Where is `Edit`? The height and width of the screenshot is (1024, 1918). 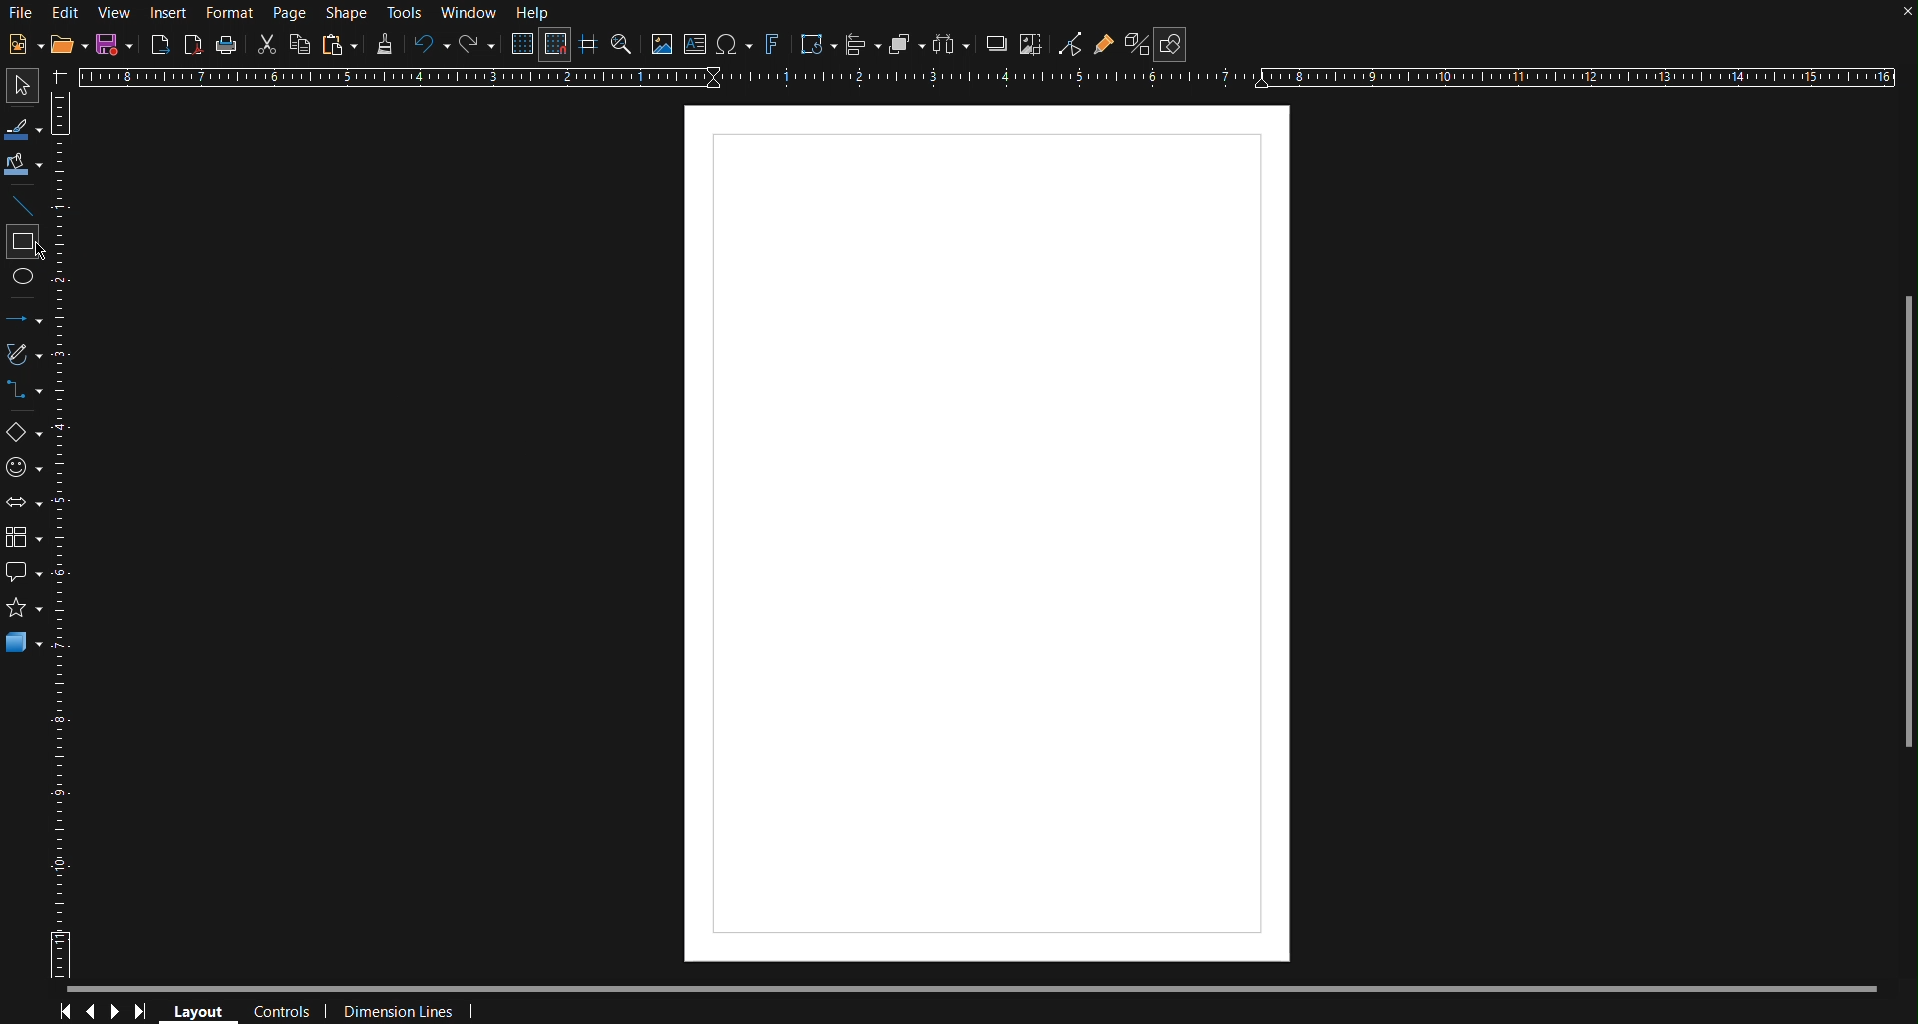
Edit is located at coordinates (65, 14).